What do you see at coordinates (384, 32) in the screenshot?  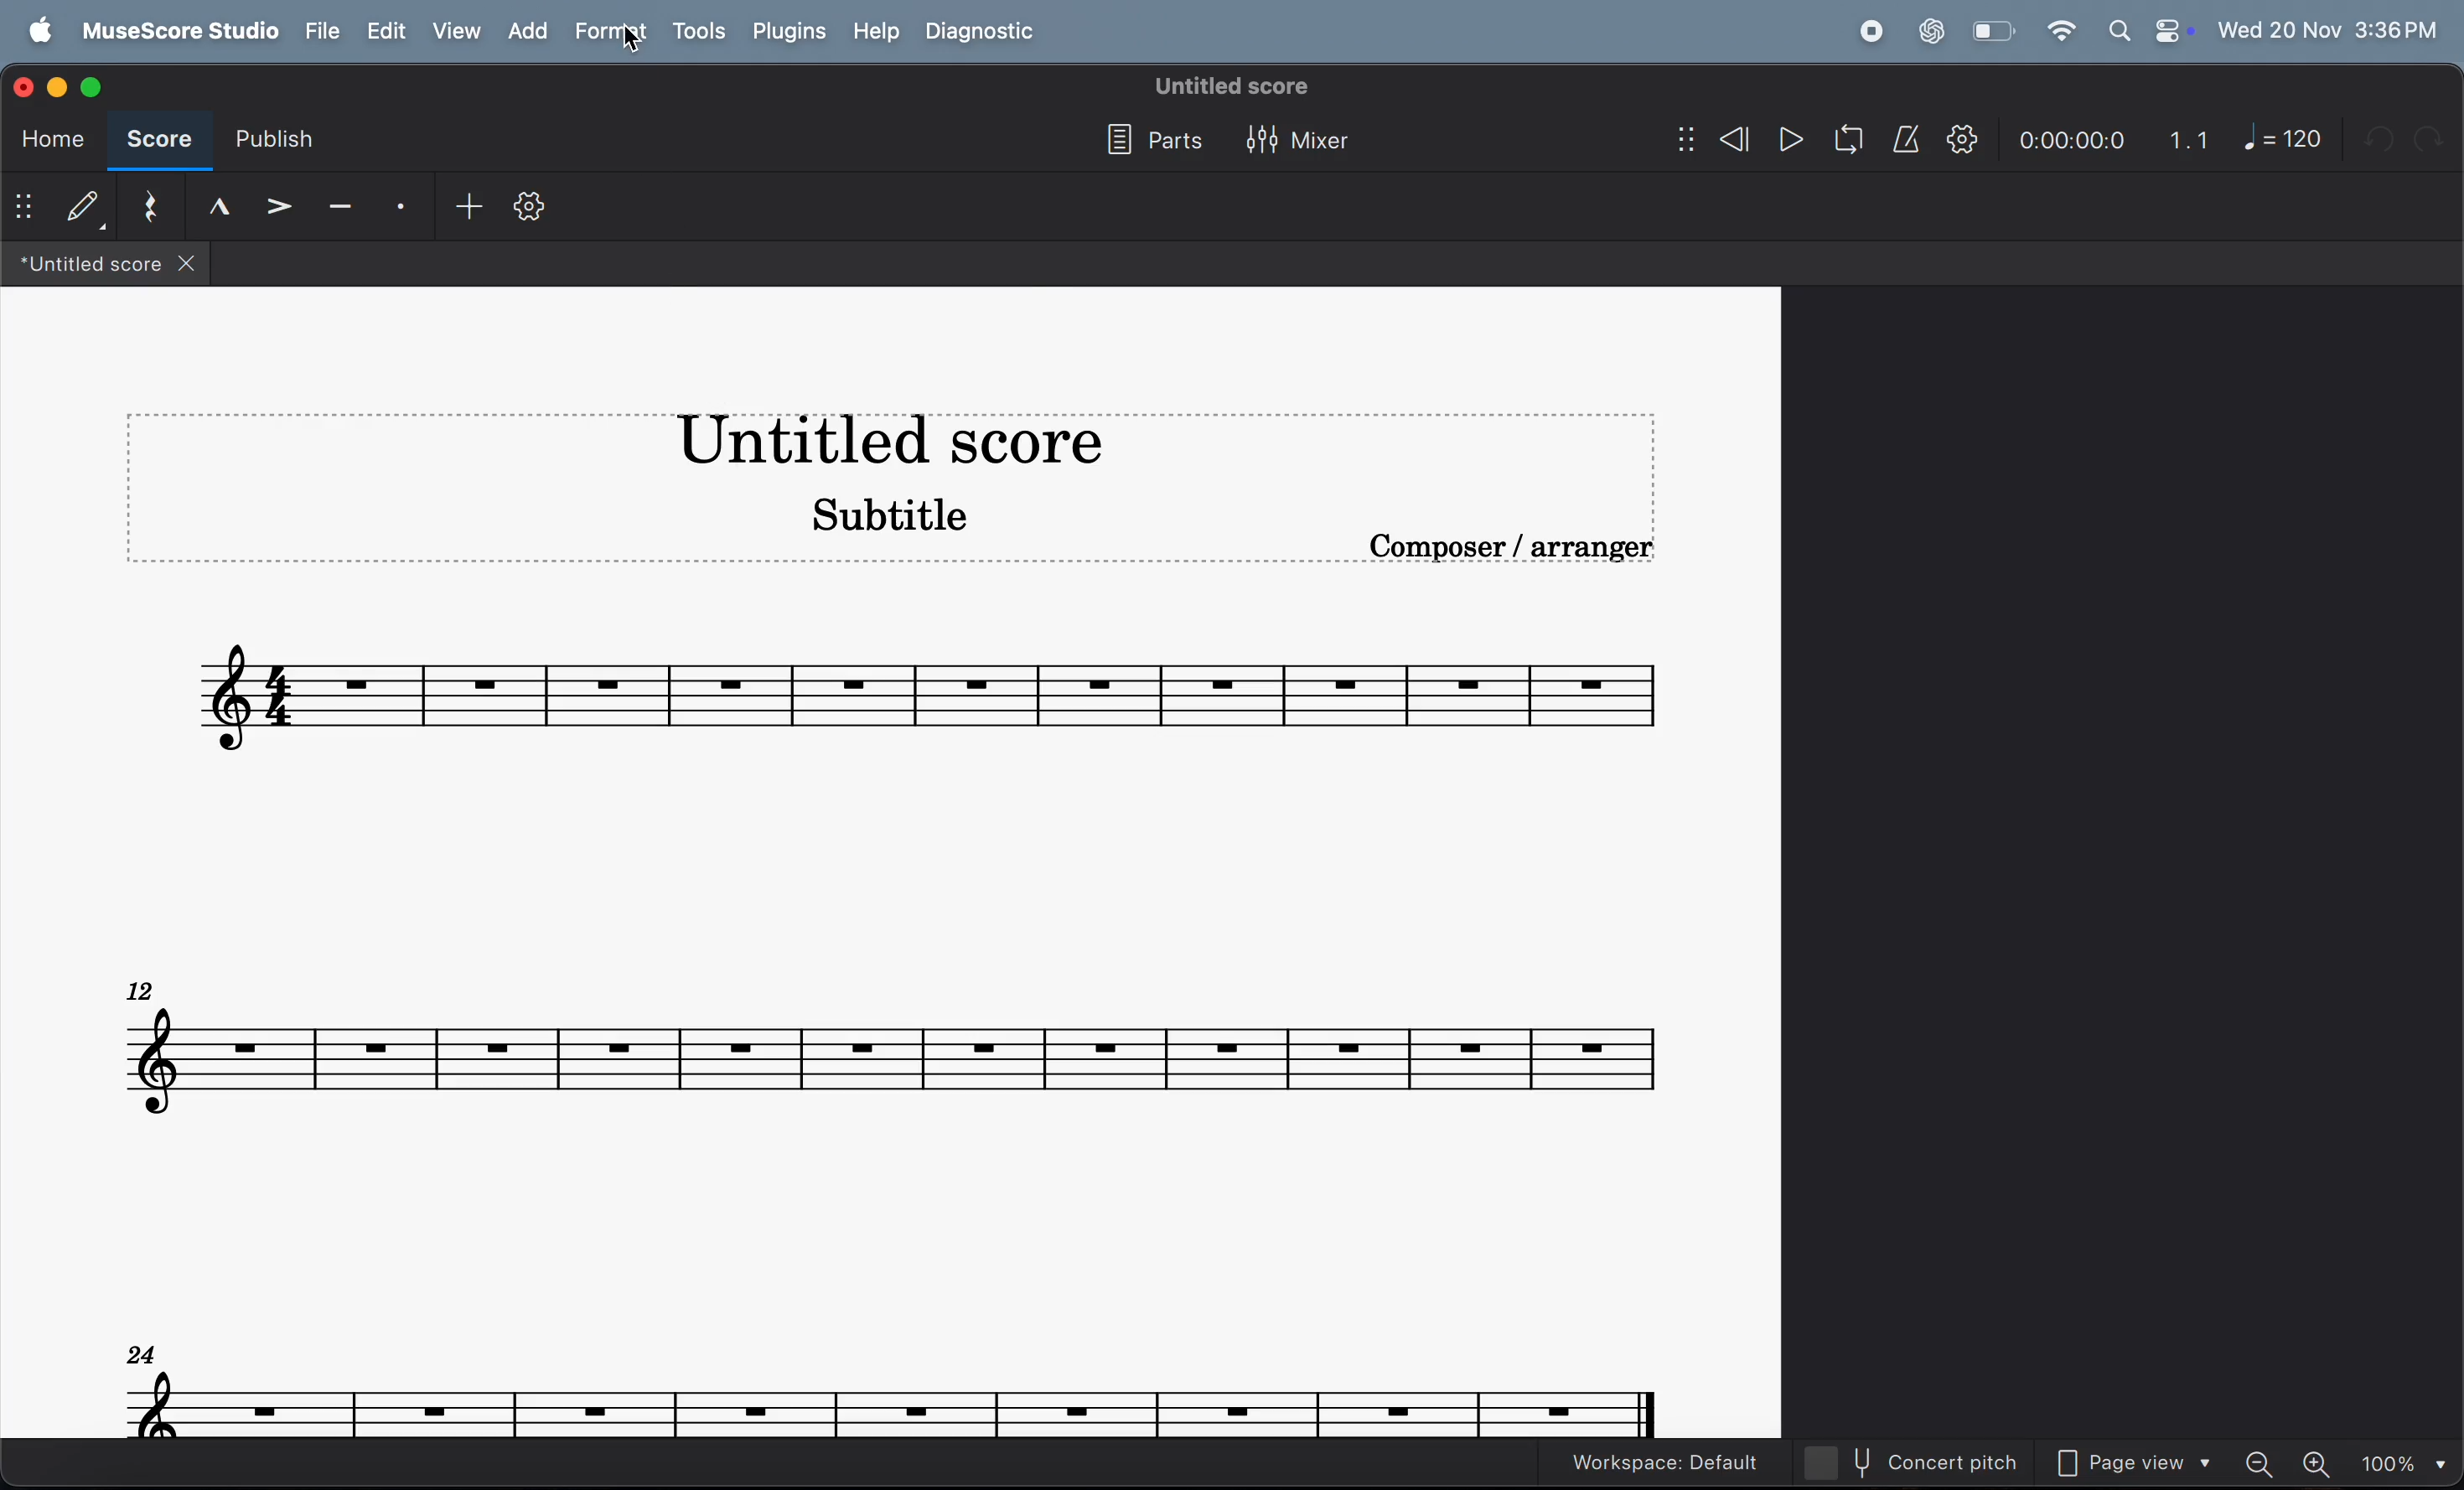 I see `edit` at bounding box center [384, 32].